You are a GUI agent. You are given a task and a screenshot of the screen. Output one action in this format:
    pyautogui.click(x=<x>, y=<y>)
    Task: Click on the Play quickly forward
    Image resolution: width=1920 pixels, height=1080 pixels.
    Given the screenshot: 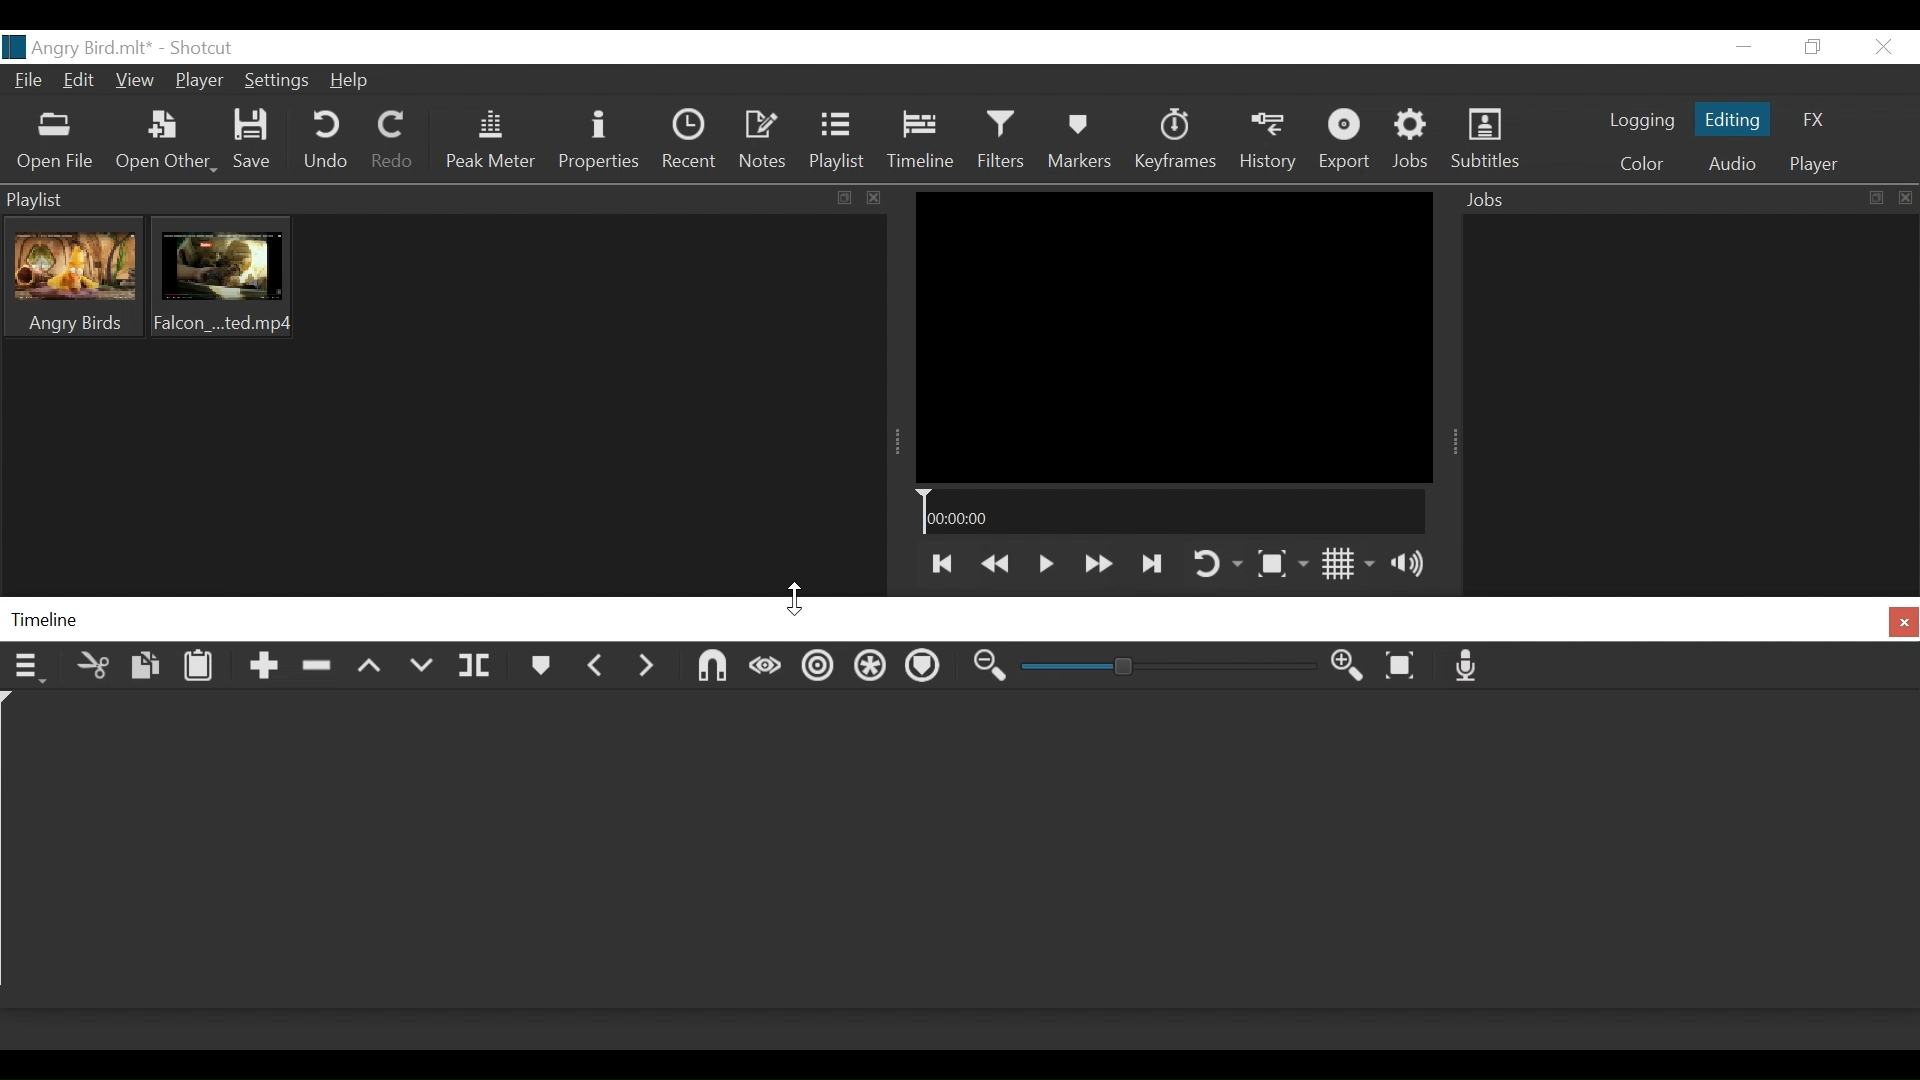 What is the action you would take?
    pyautogui.click(x=1095, y=564)
    